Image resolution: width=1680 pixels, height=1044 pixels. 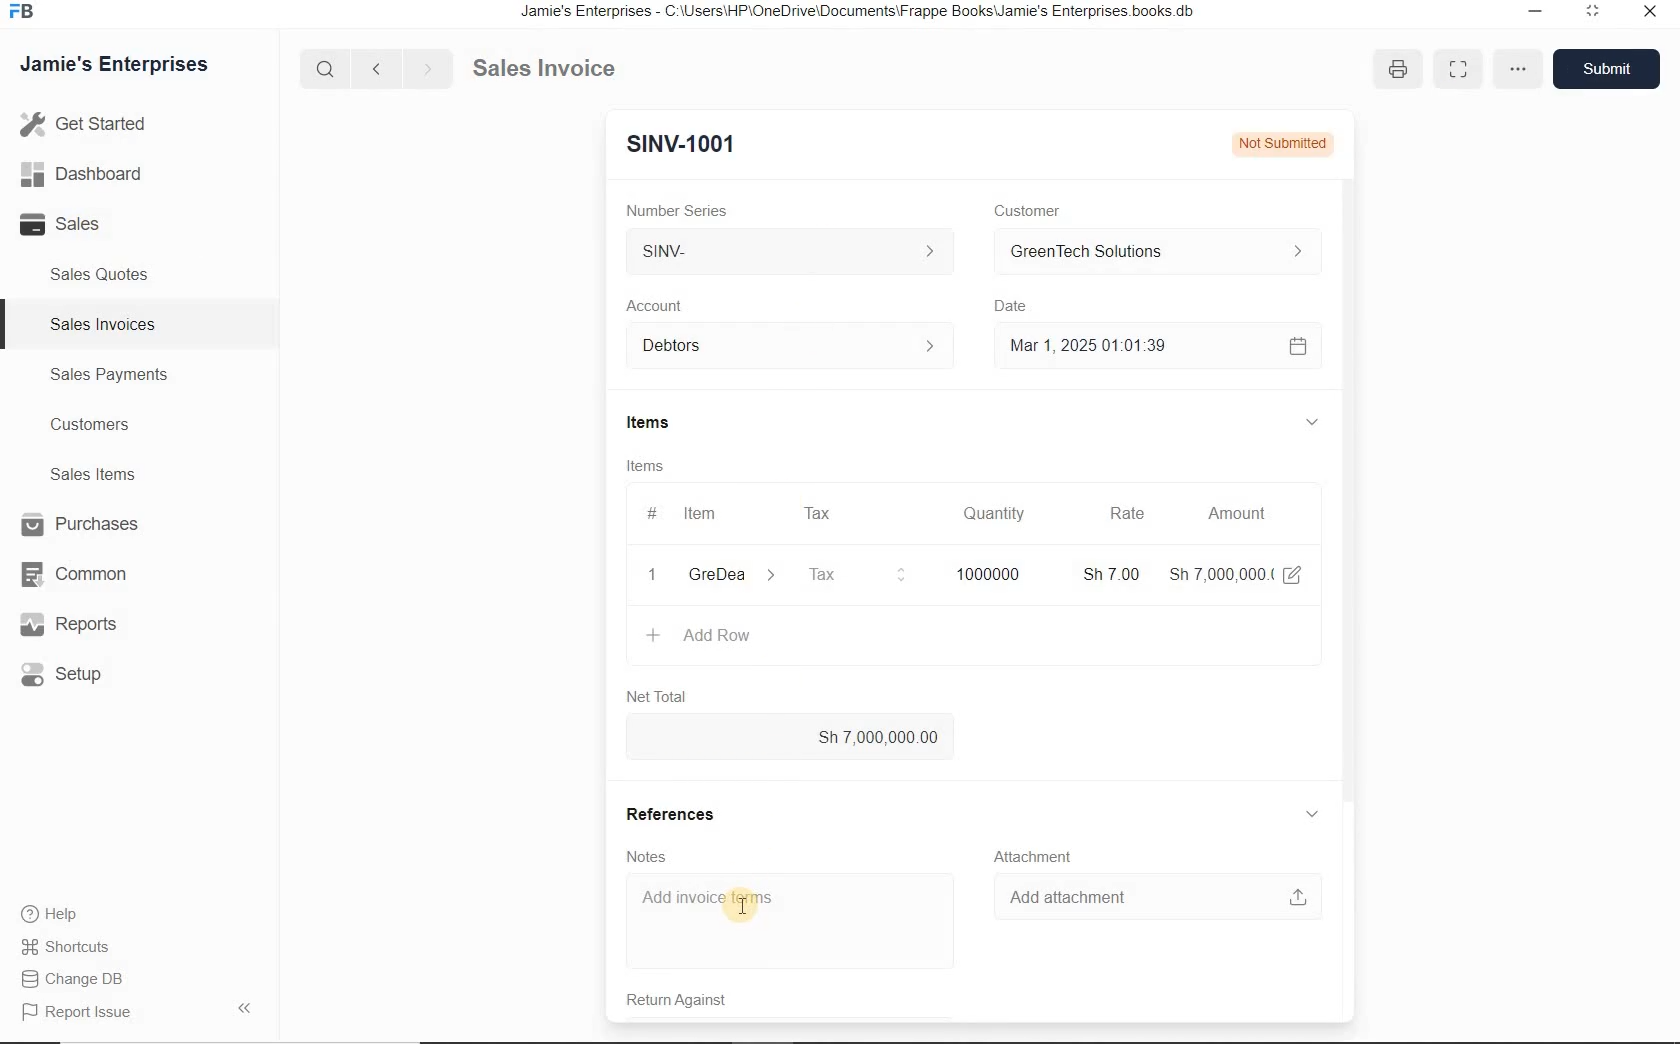 What do you see at coordinates (112, 65) in the screenshot?
I see `Jamie's Enterprises` at bounding box center [112, 65].